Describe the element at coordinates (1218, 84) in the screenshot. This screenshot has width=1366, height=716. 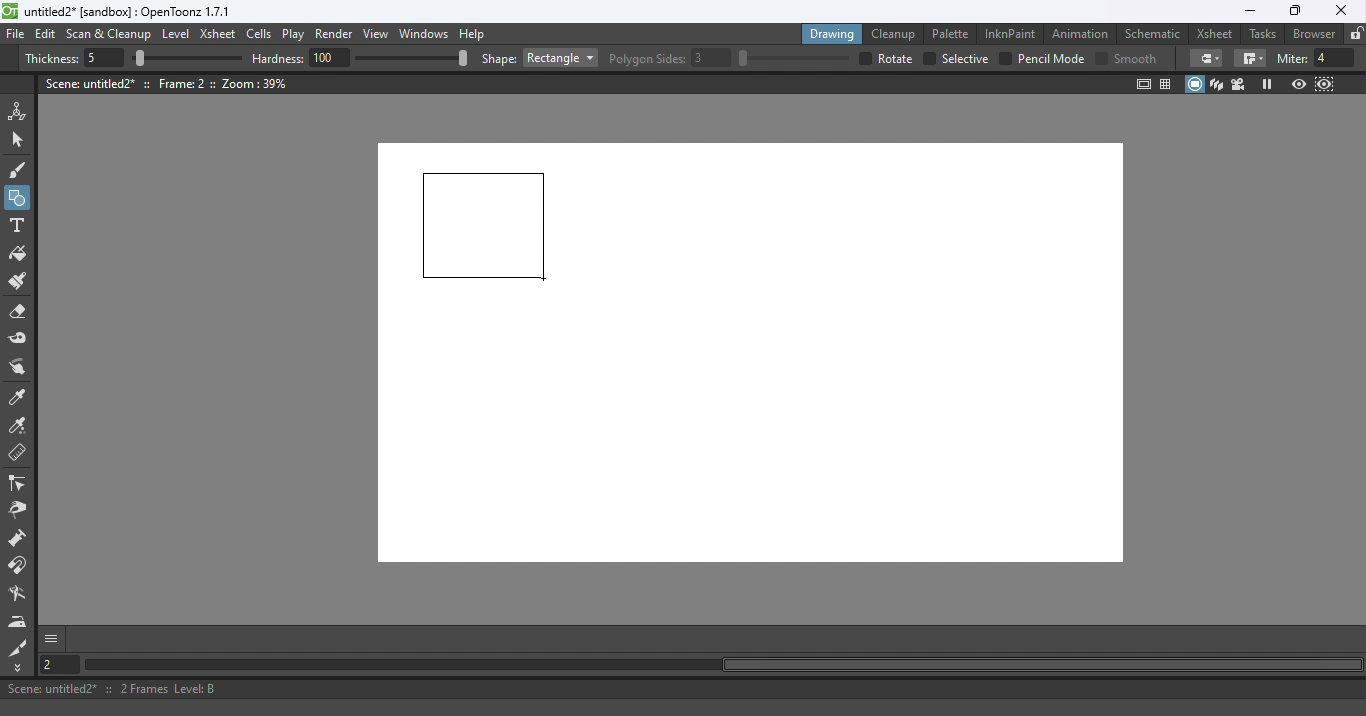
I see `3D View` at that location.